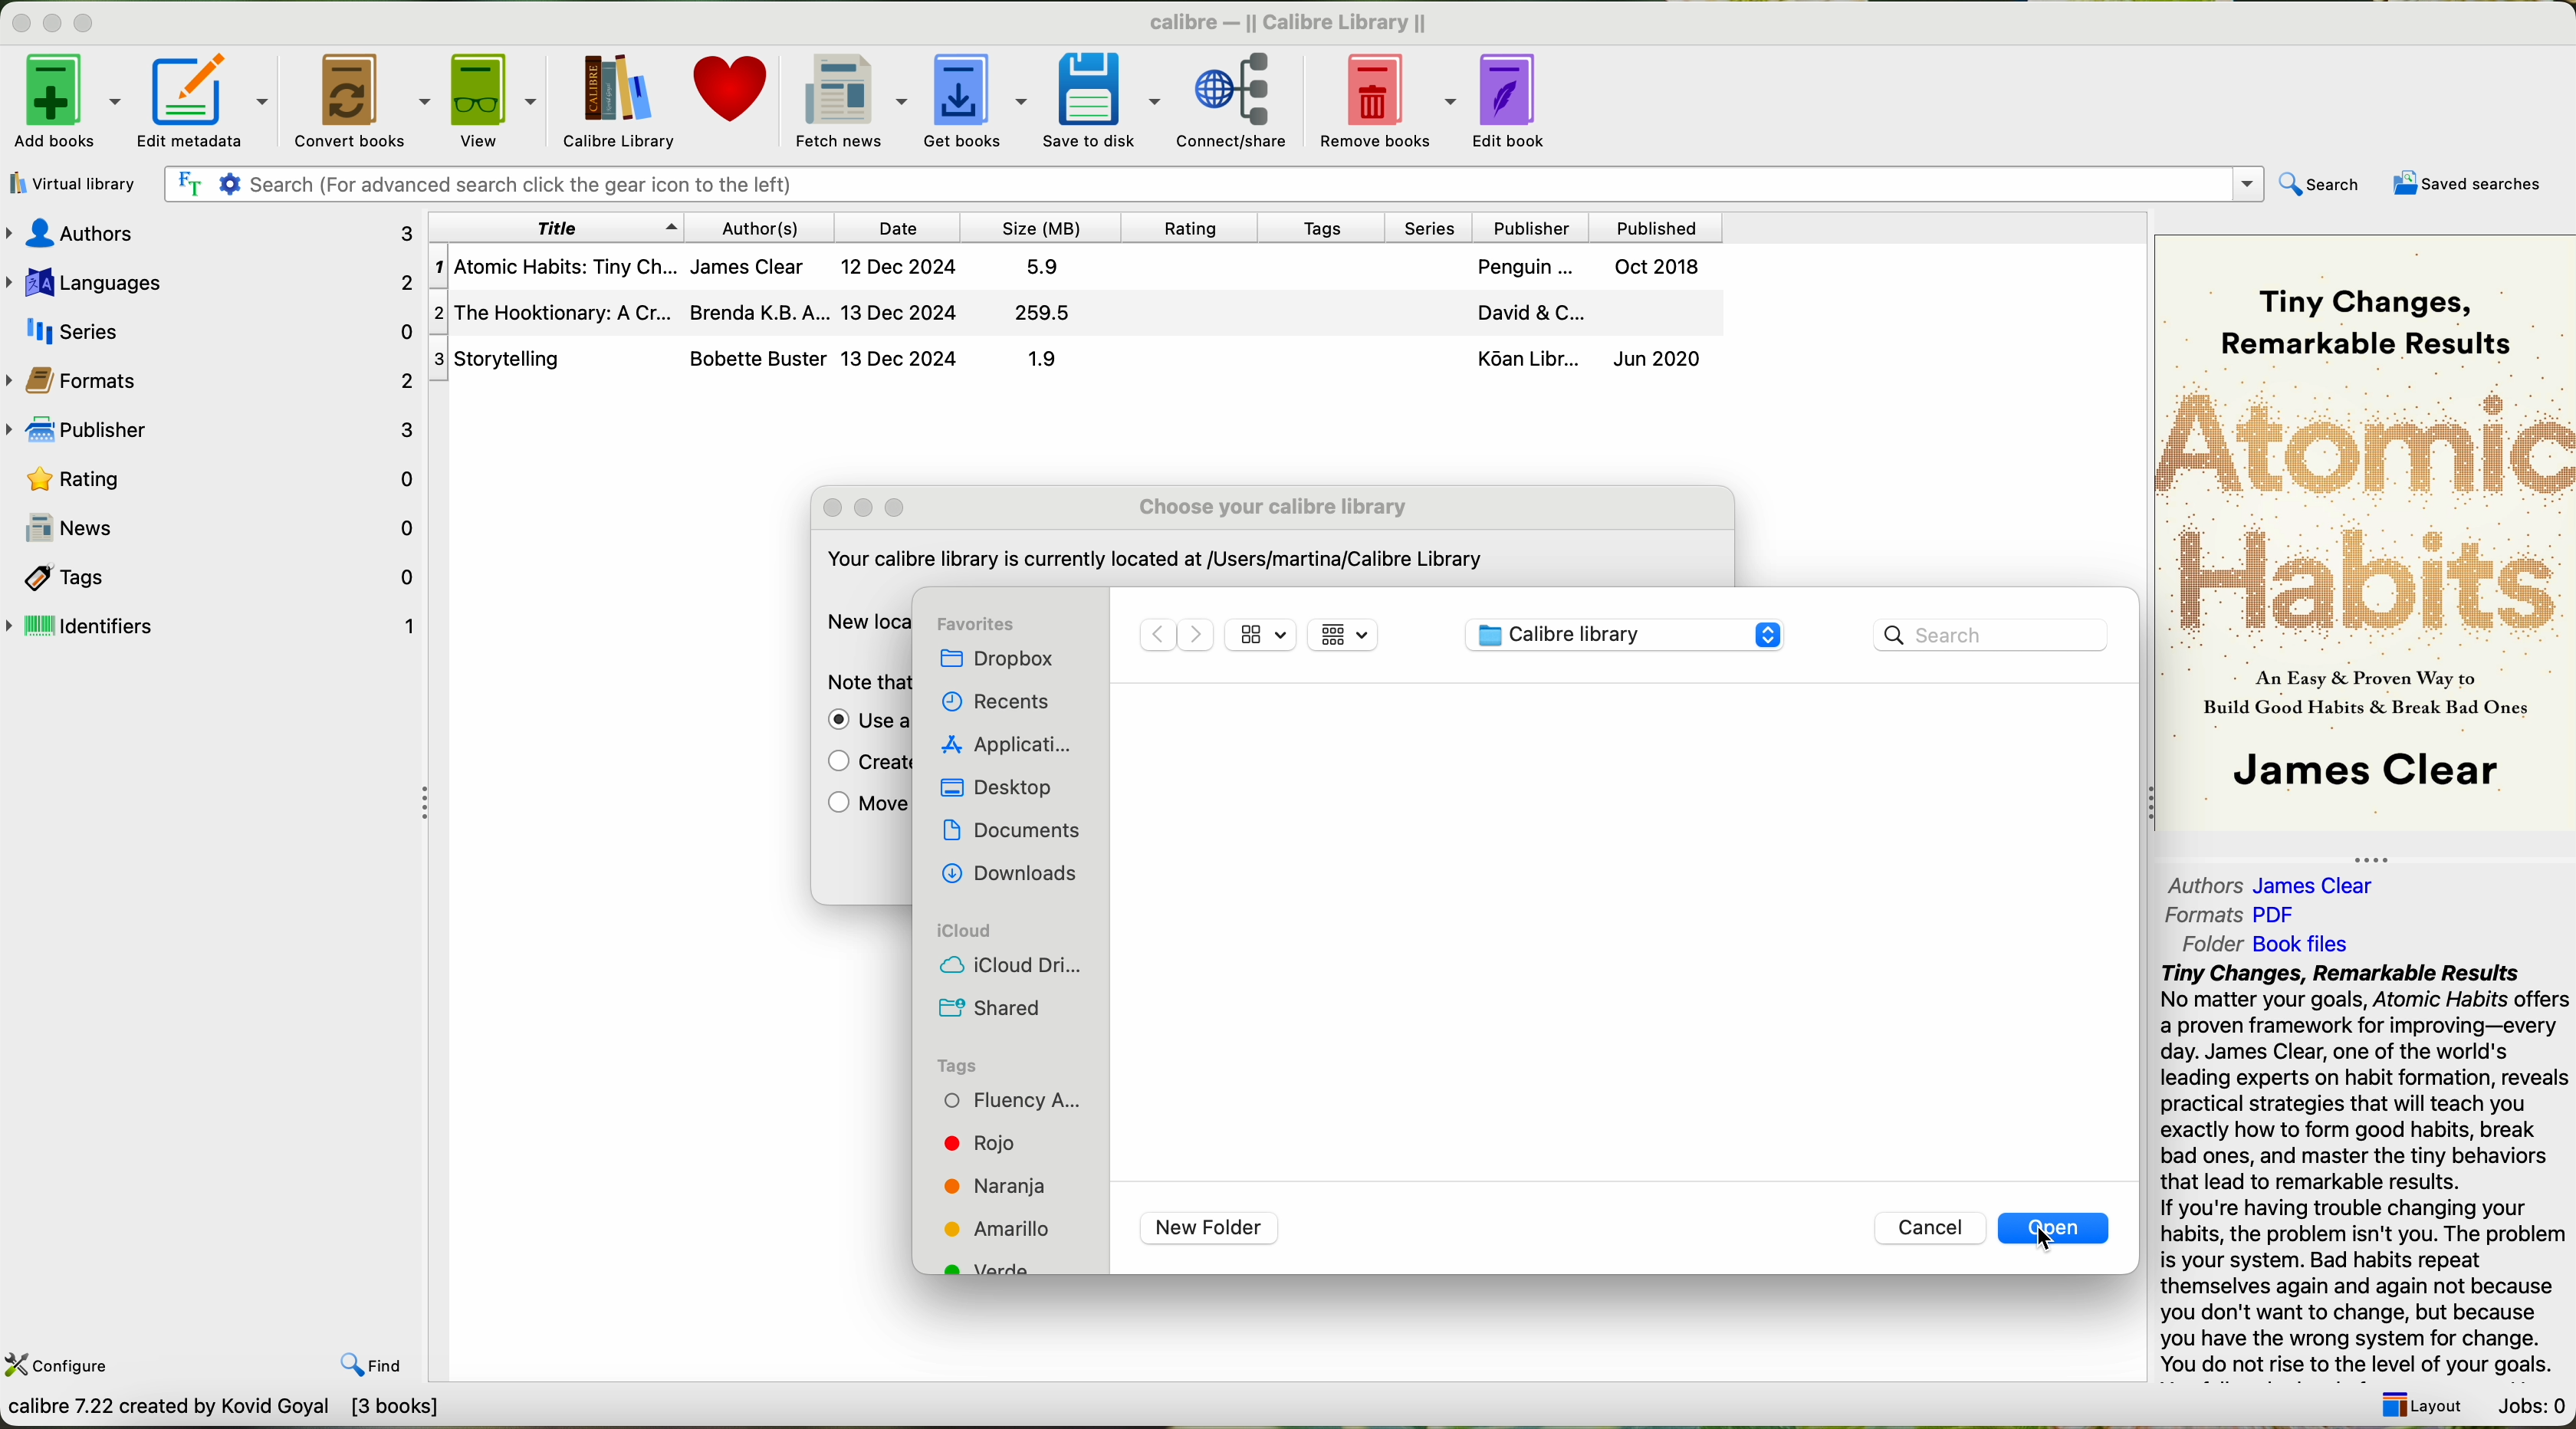 This screenshot has height=1429, width=2576. I want to click on icon views, so click(1343, 634).